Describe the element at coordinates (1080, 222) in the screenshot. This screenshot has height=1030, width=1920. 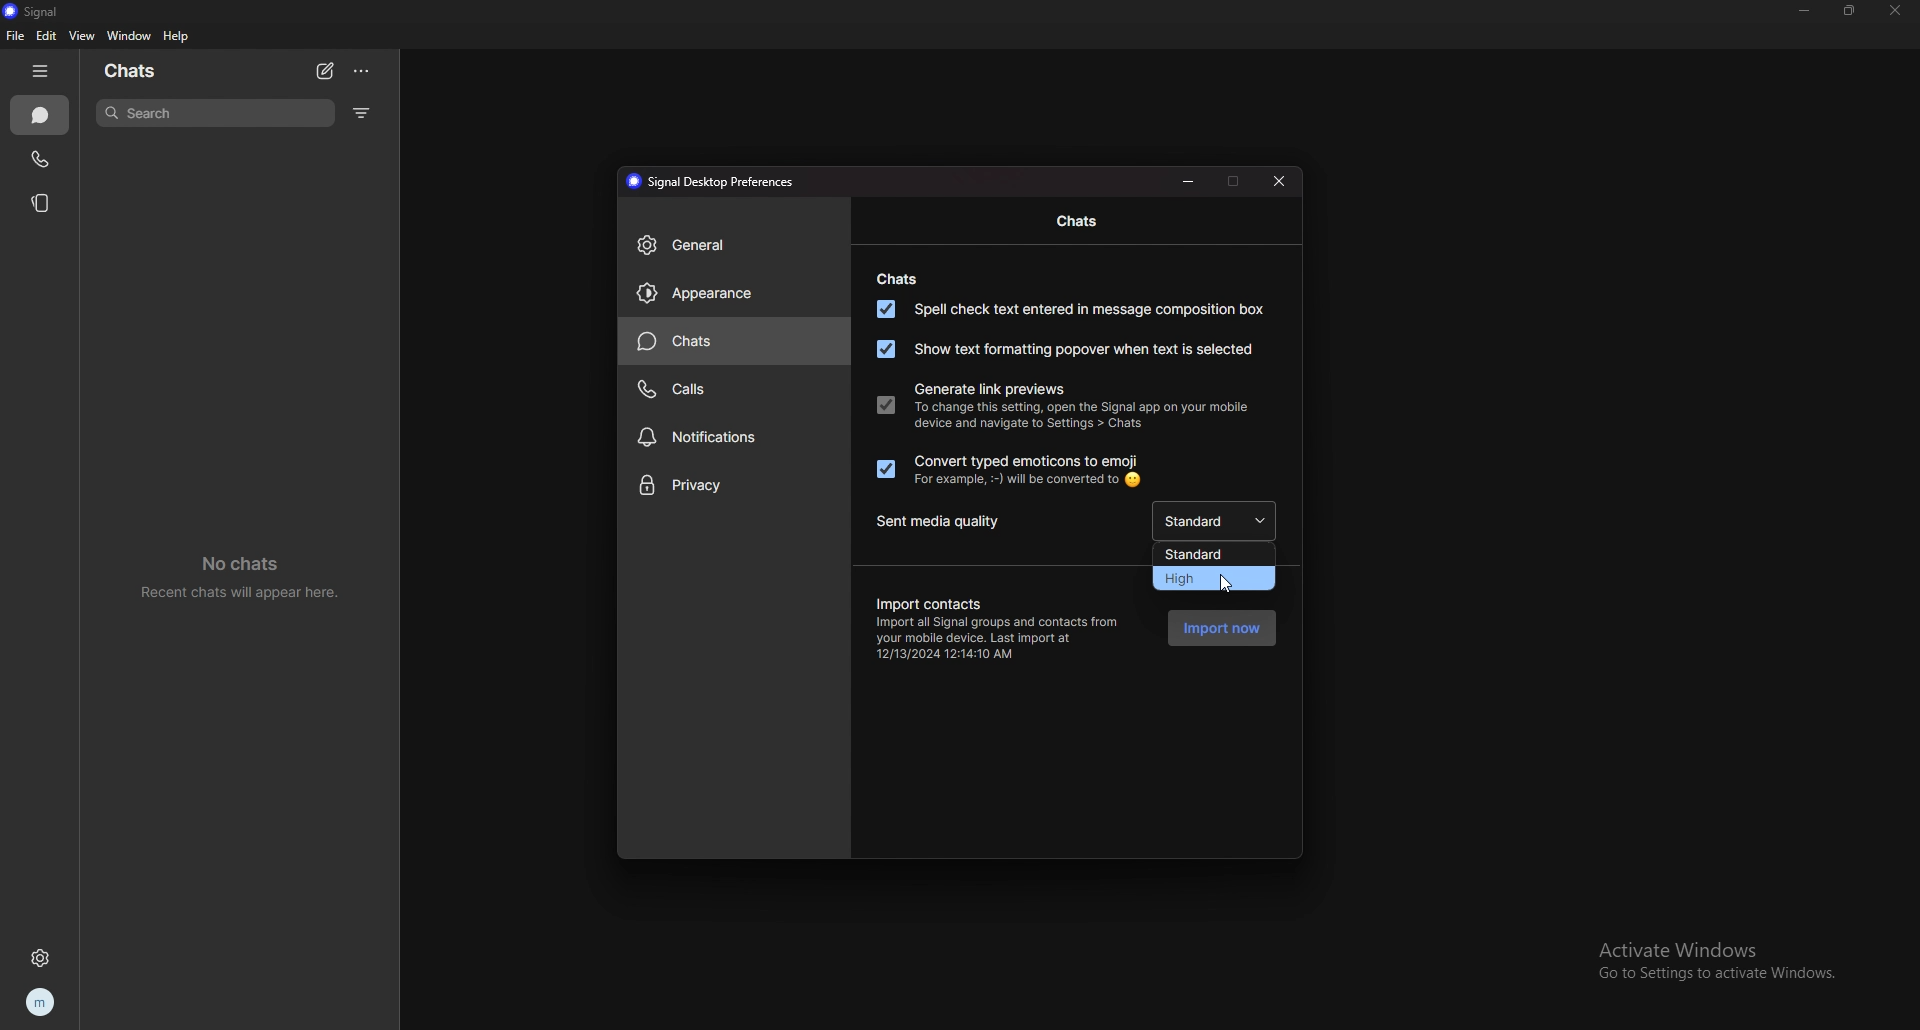
I see `chats` at that location.